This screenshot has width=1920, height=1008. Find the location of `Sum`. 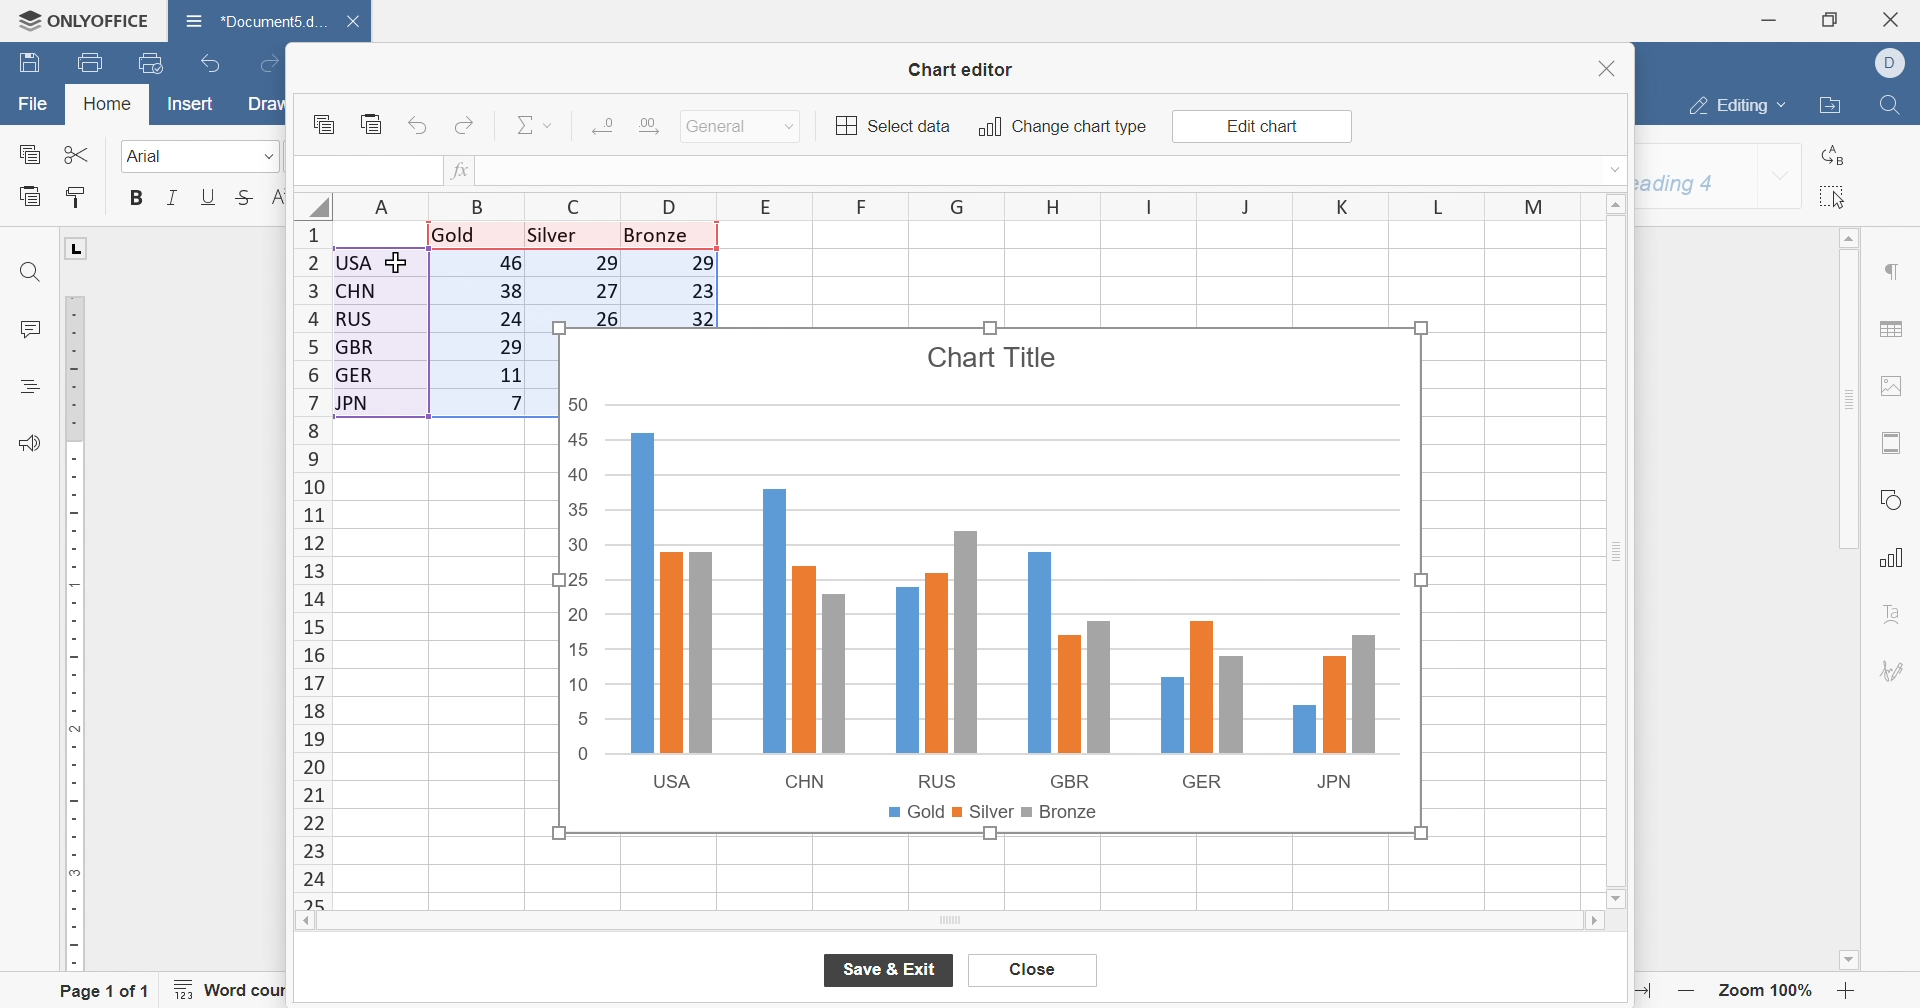

Sum is located at coordinates (537, 125).